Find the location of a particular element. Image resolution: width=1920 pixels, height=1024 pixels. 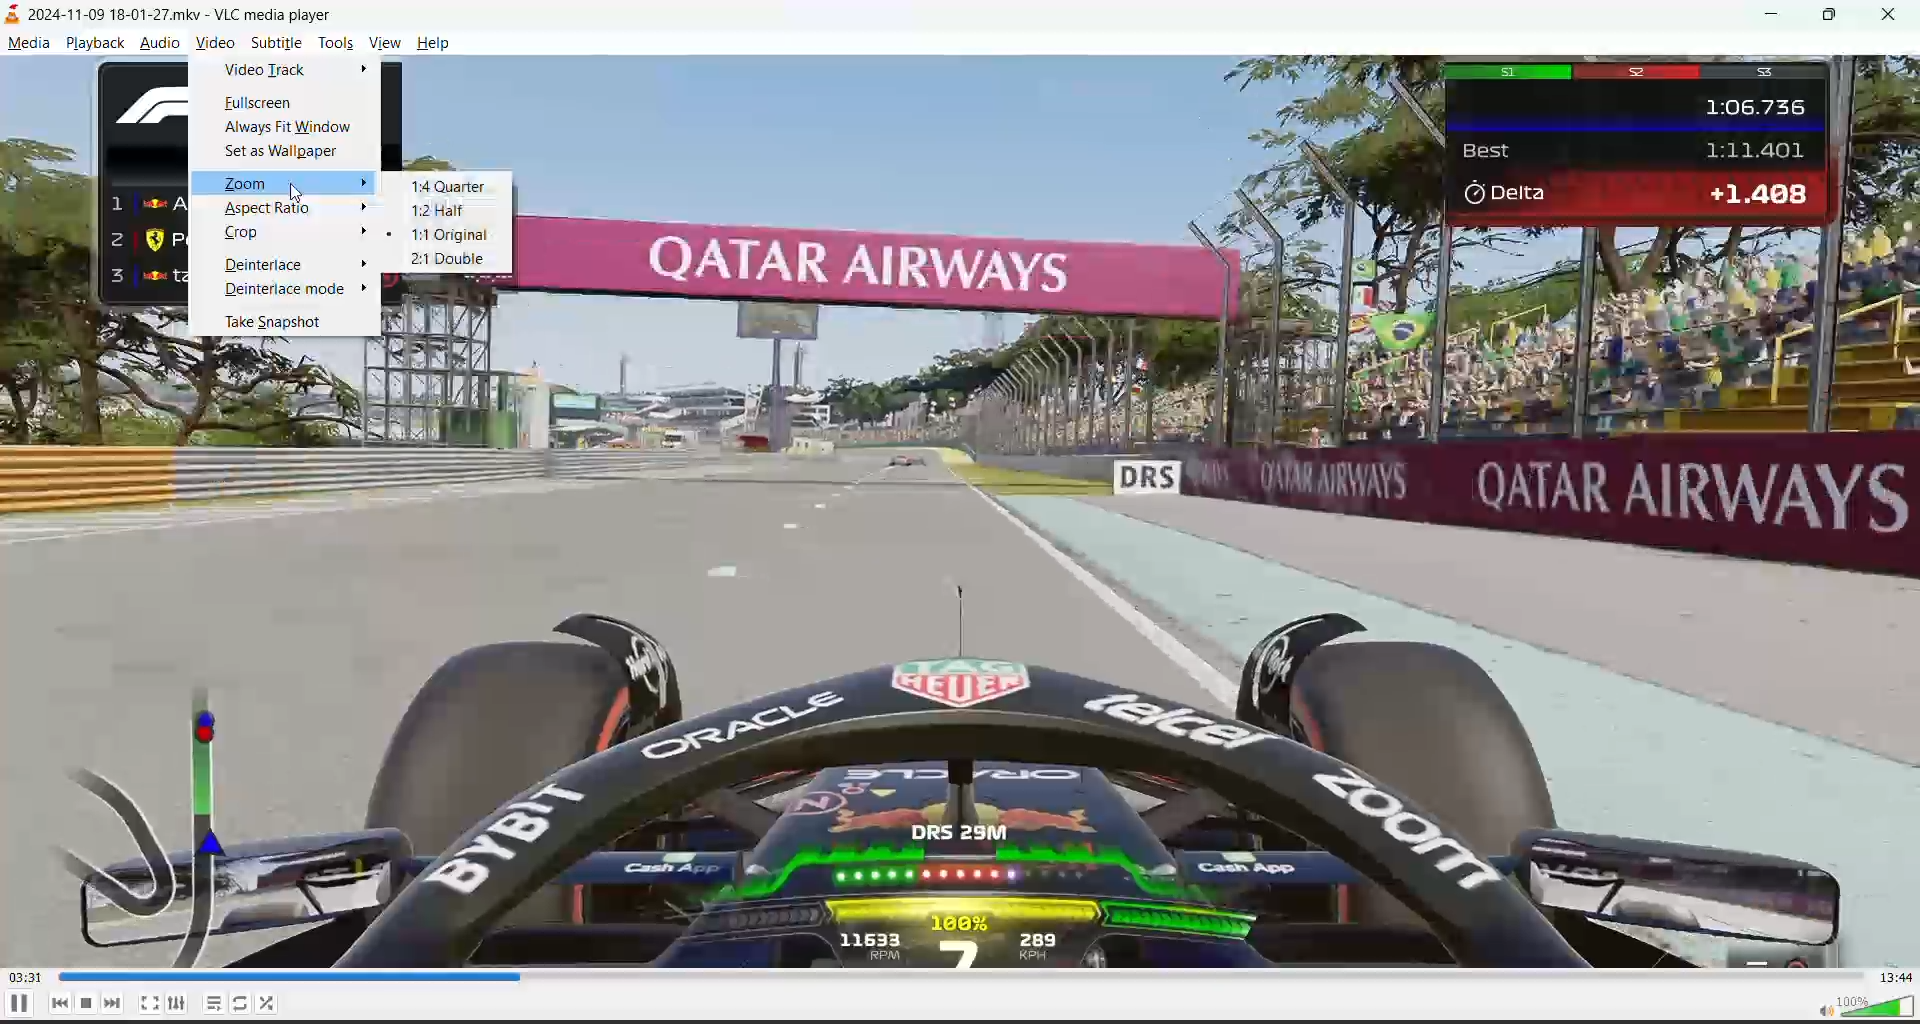

video track is located at coordinates (271, 75).